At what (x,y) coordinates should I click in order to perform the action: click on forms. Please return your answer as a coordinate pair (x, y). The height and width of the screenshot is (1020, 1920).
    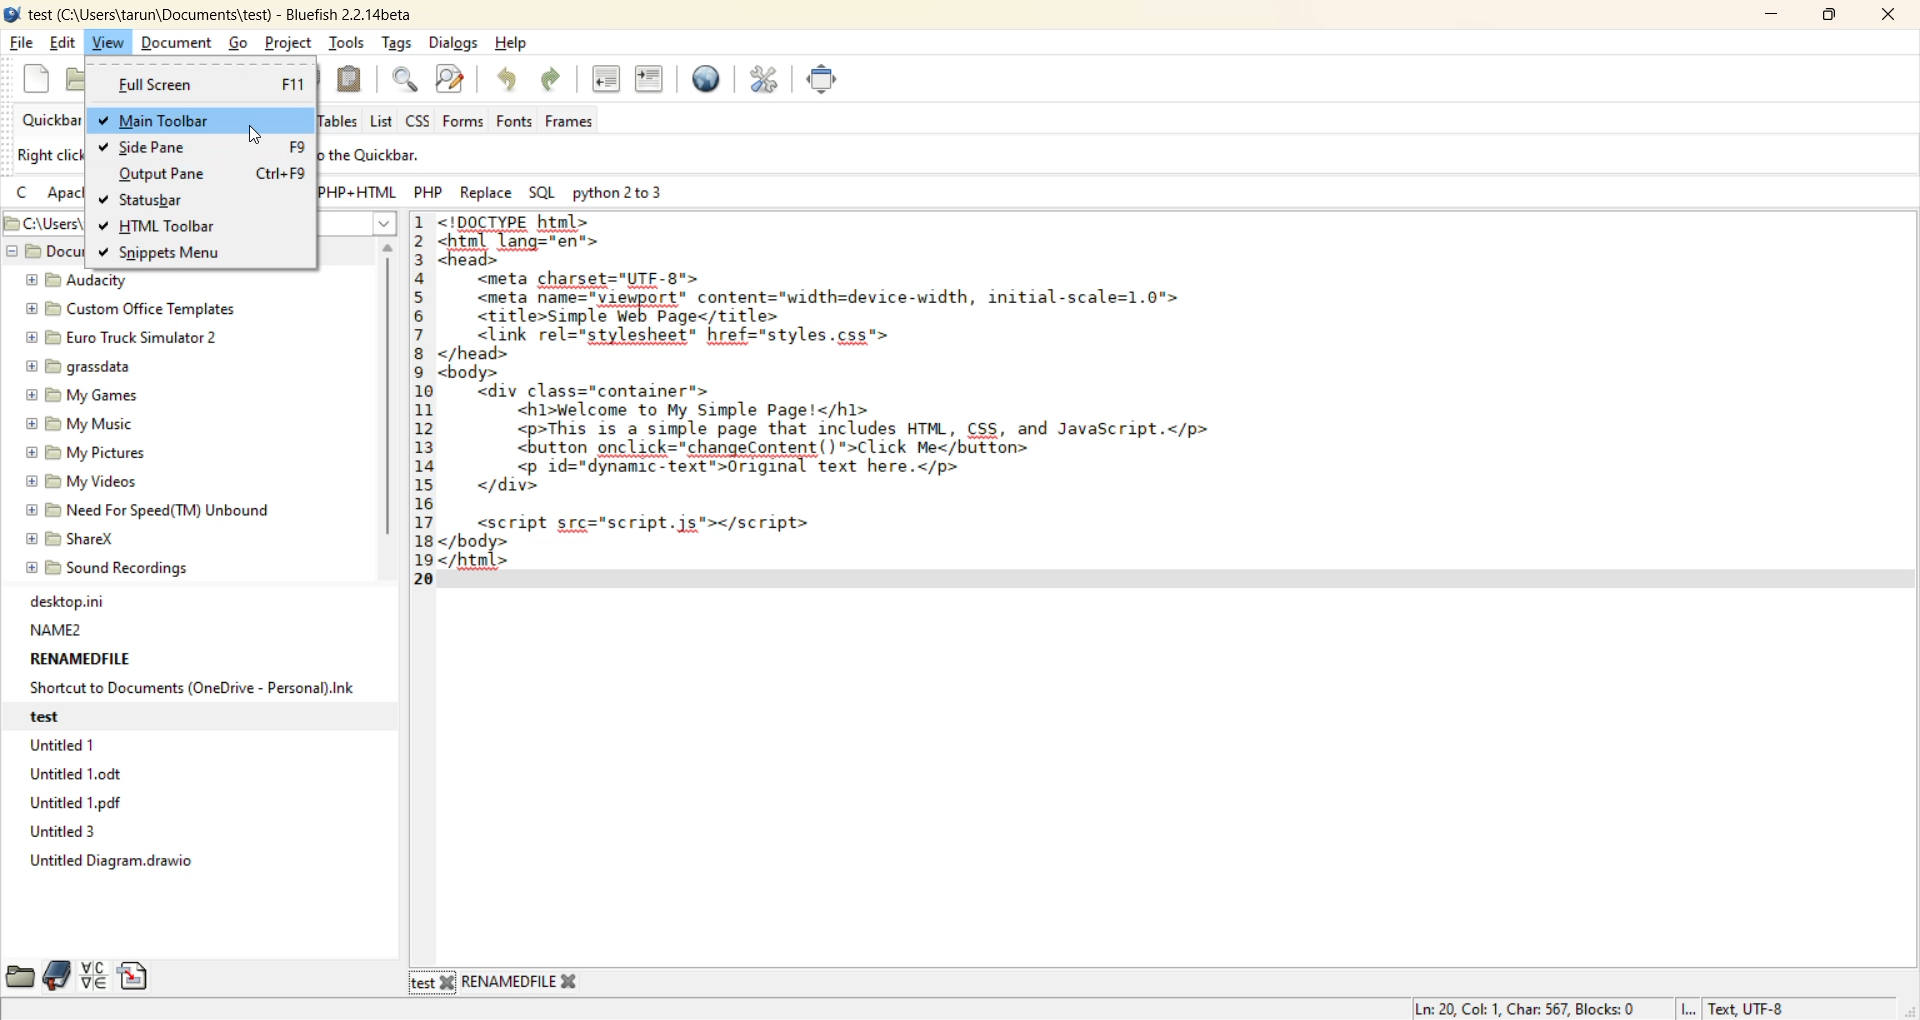
    Looking at the image, I should click on (463, 122).